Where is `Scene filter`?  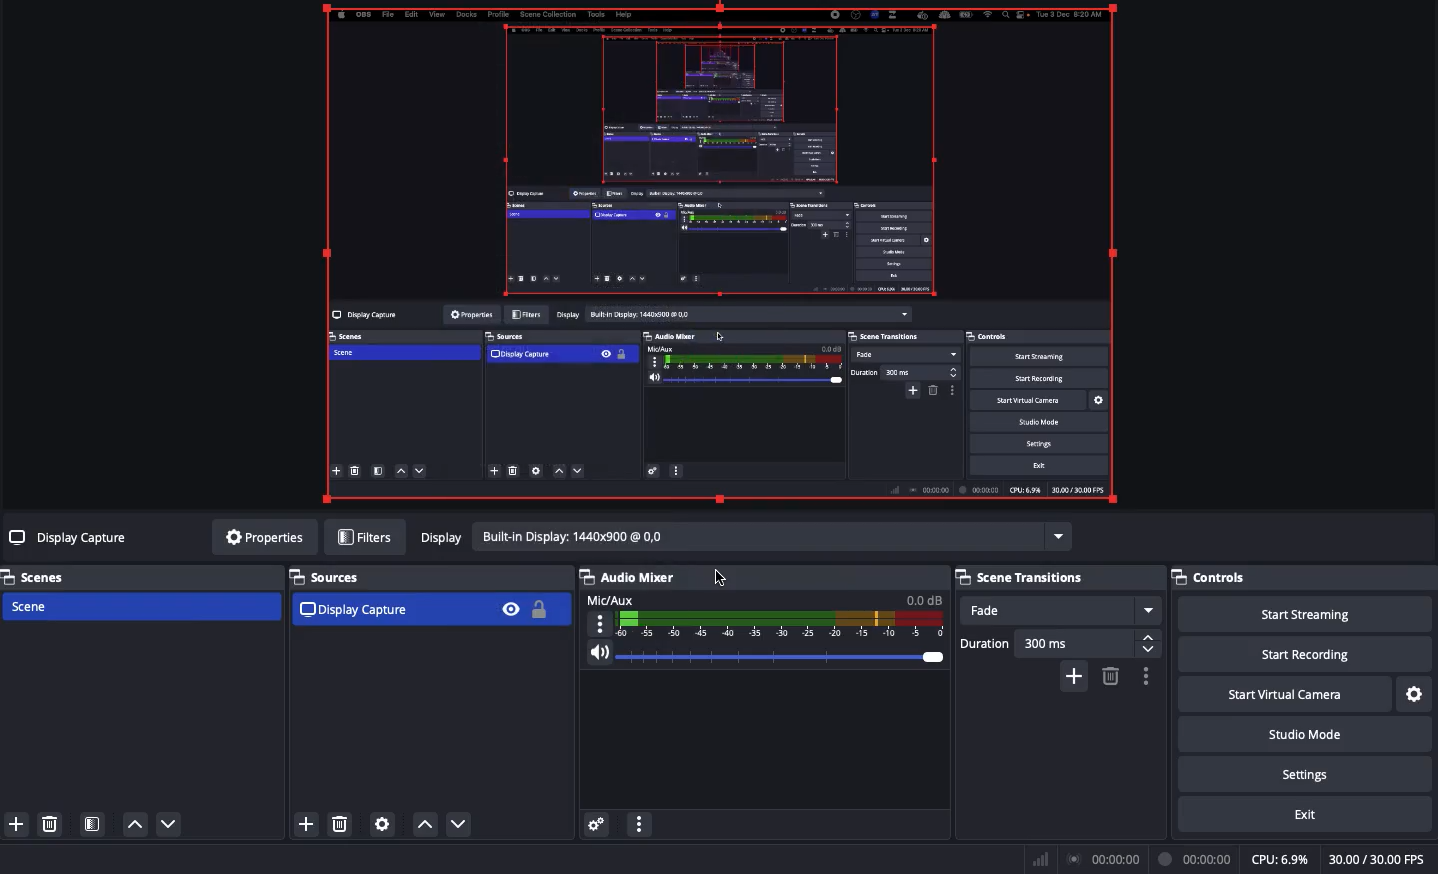
Scene filter is located at coordinates (93, 823).